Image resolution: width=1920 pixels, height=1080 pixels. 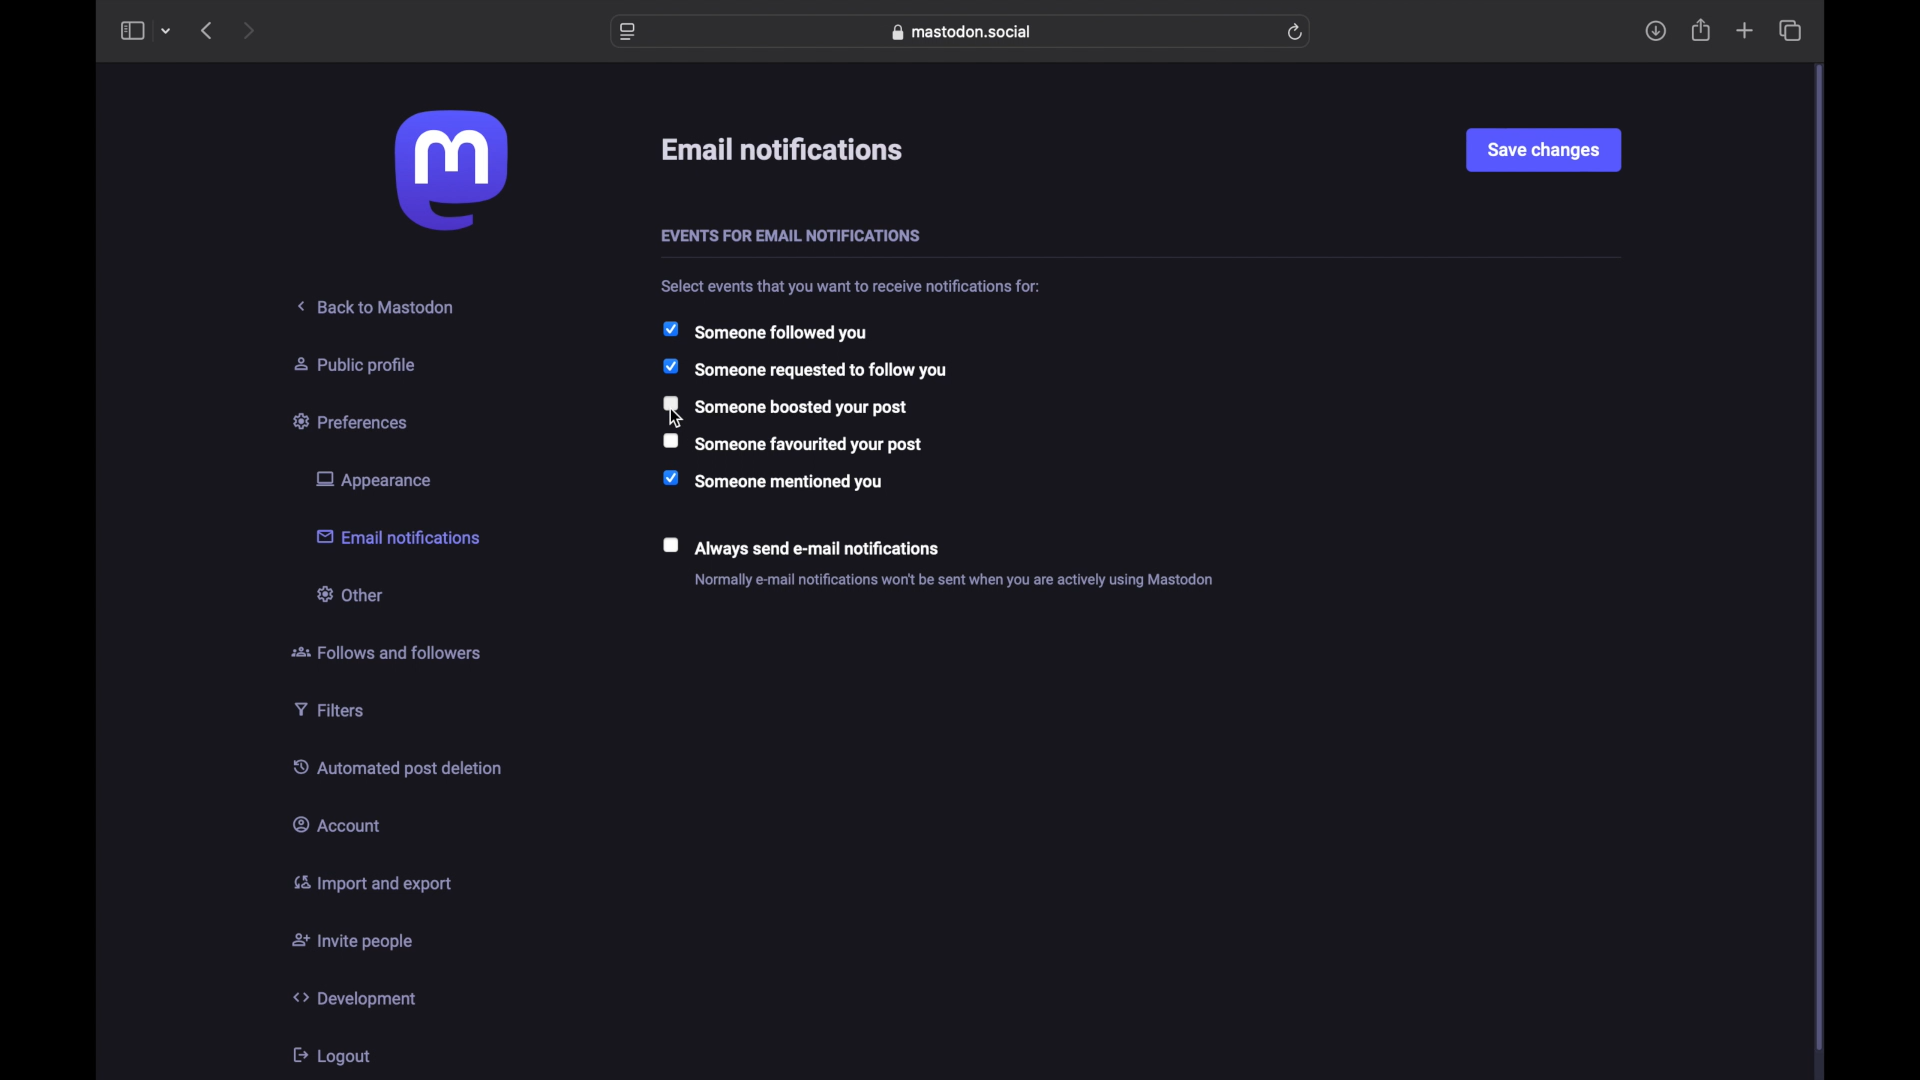 I want to click on checkbox, so click(x=794, y=443).